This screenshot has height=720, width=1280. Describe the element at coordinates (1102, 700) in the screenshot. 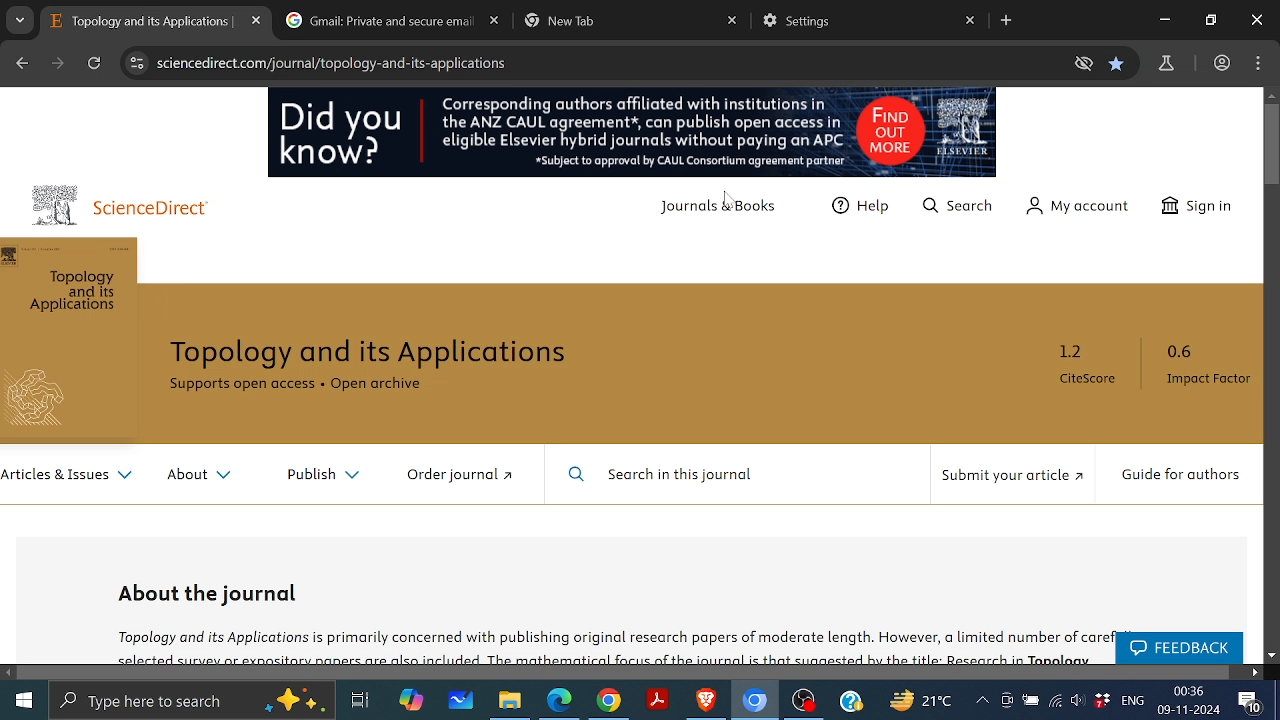

I see `dropbox` at that location.